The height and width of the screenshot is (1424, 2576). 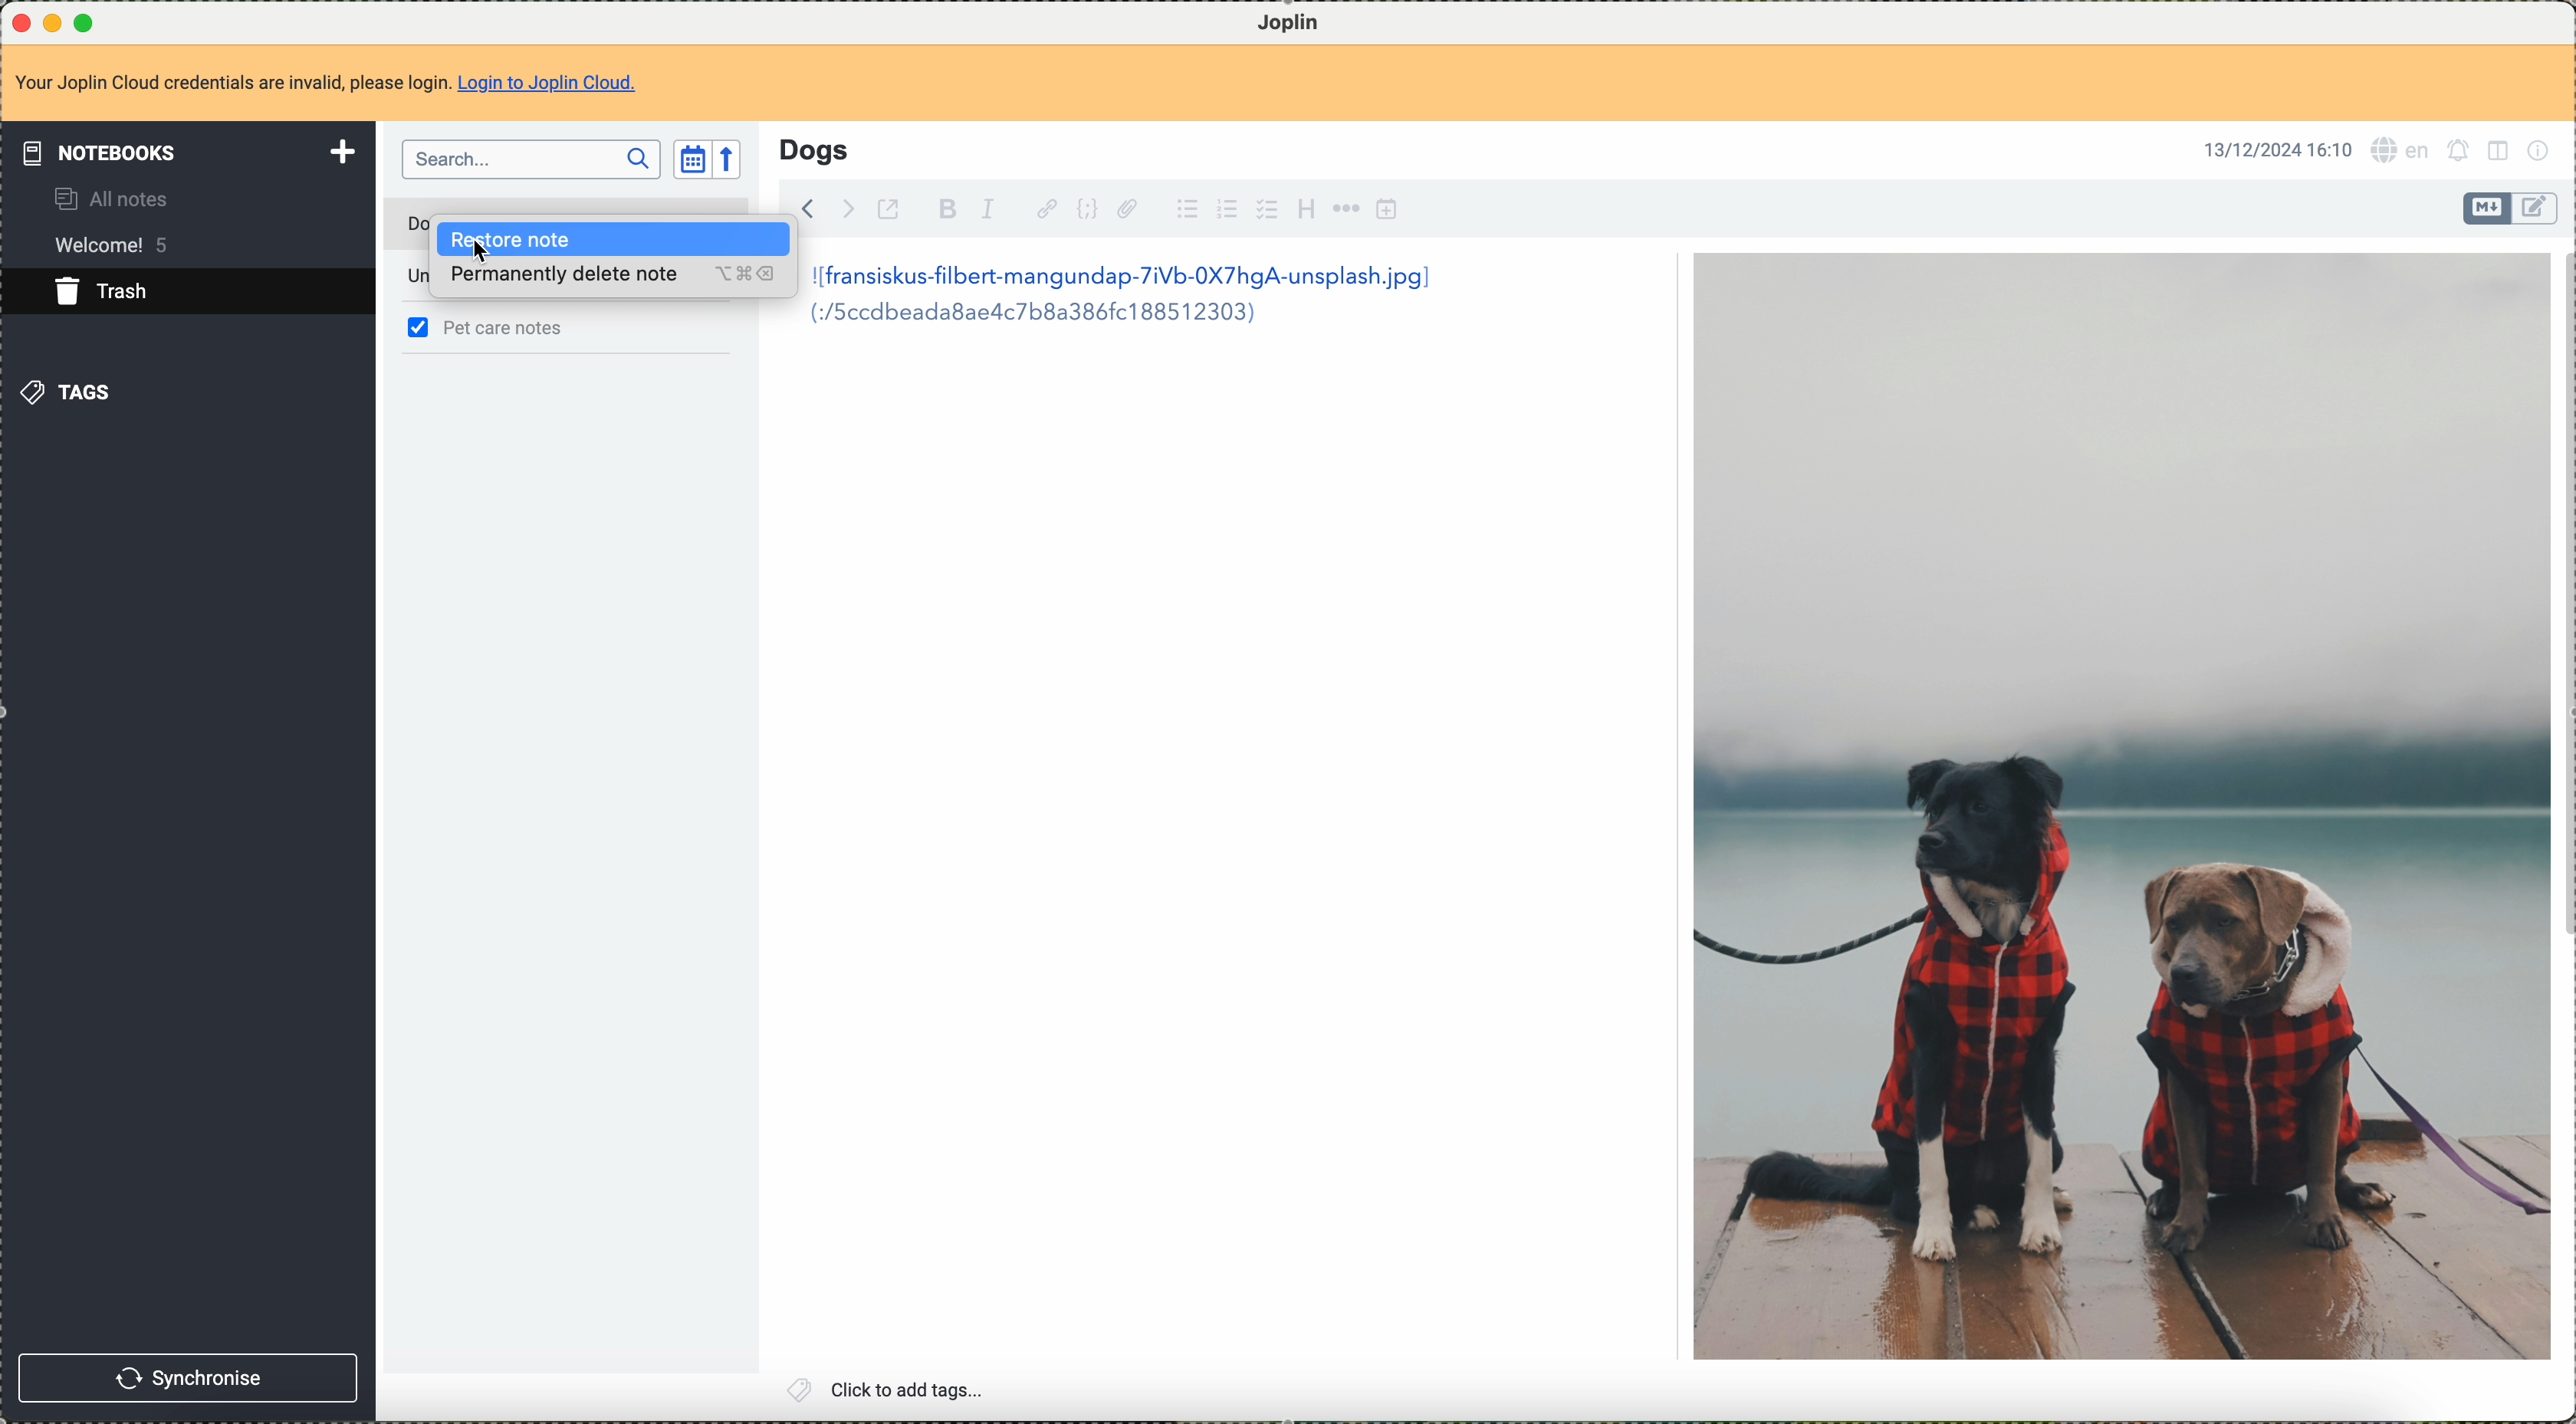 What do you see at coordinates (530, 161) in the screenshot?
I see `search bar` at bounding box center [530, 161].